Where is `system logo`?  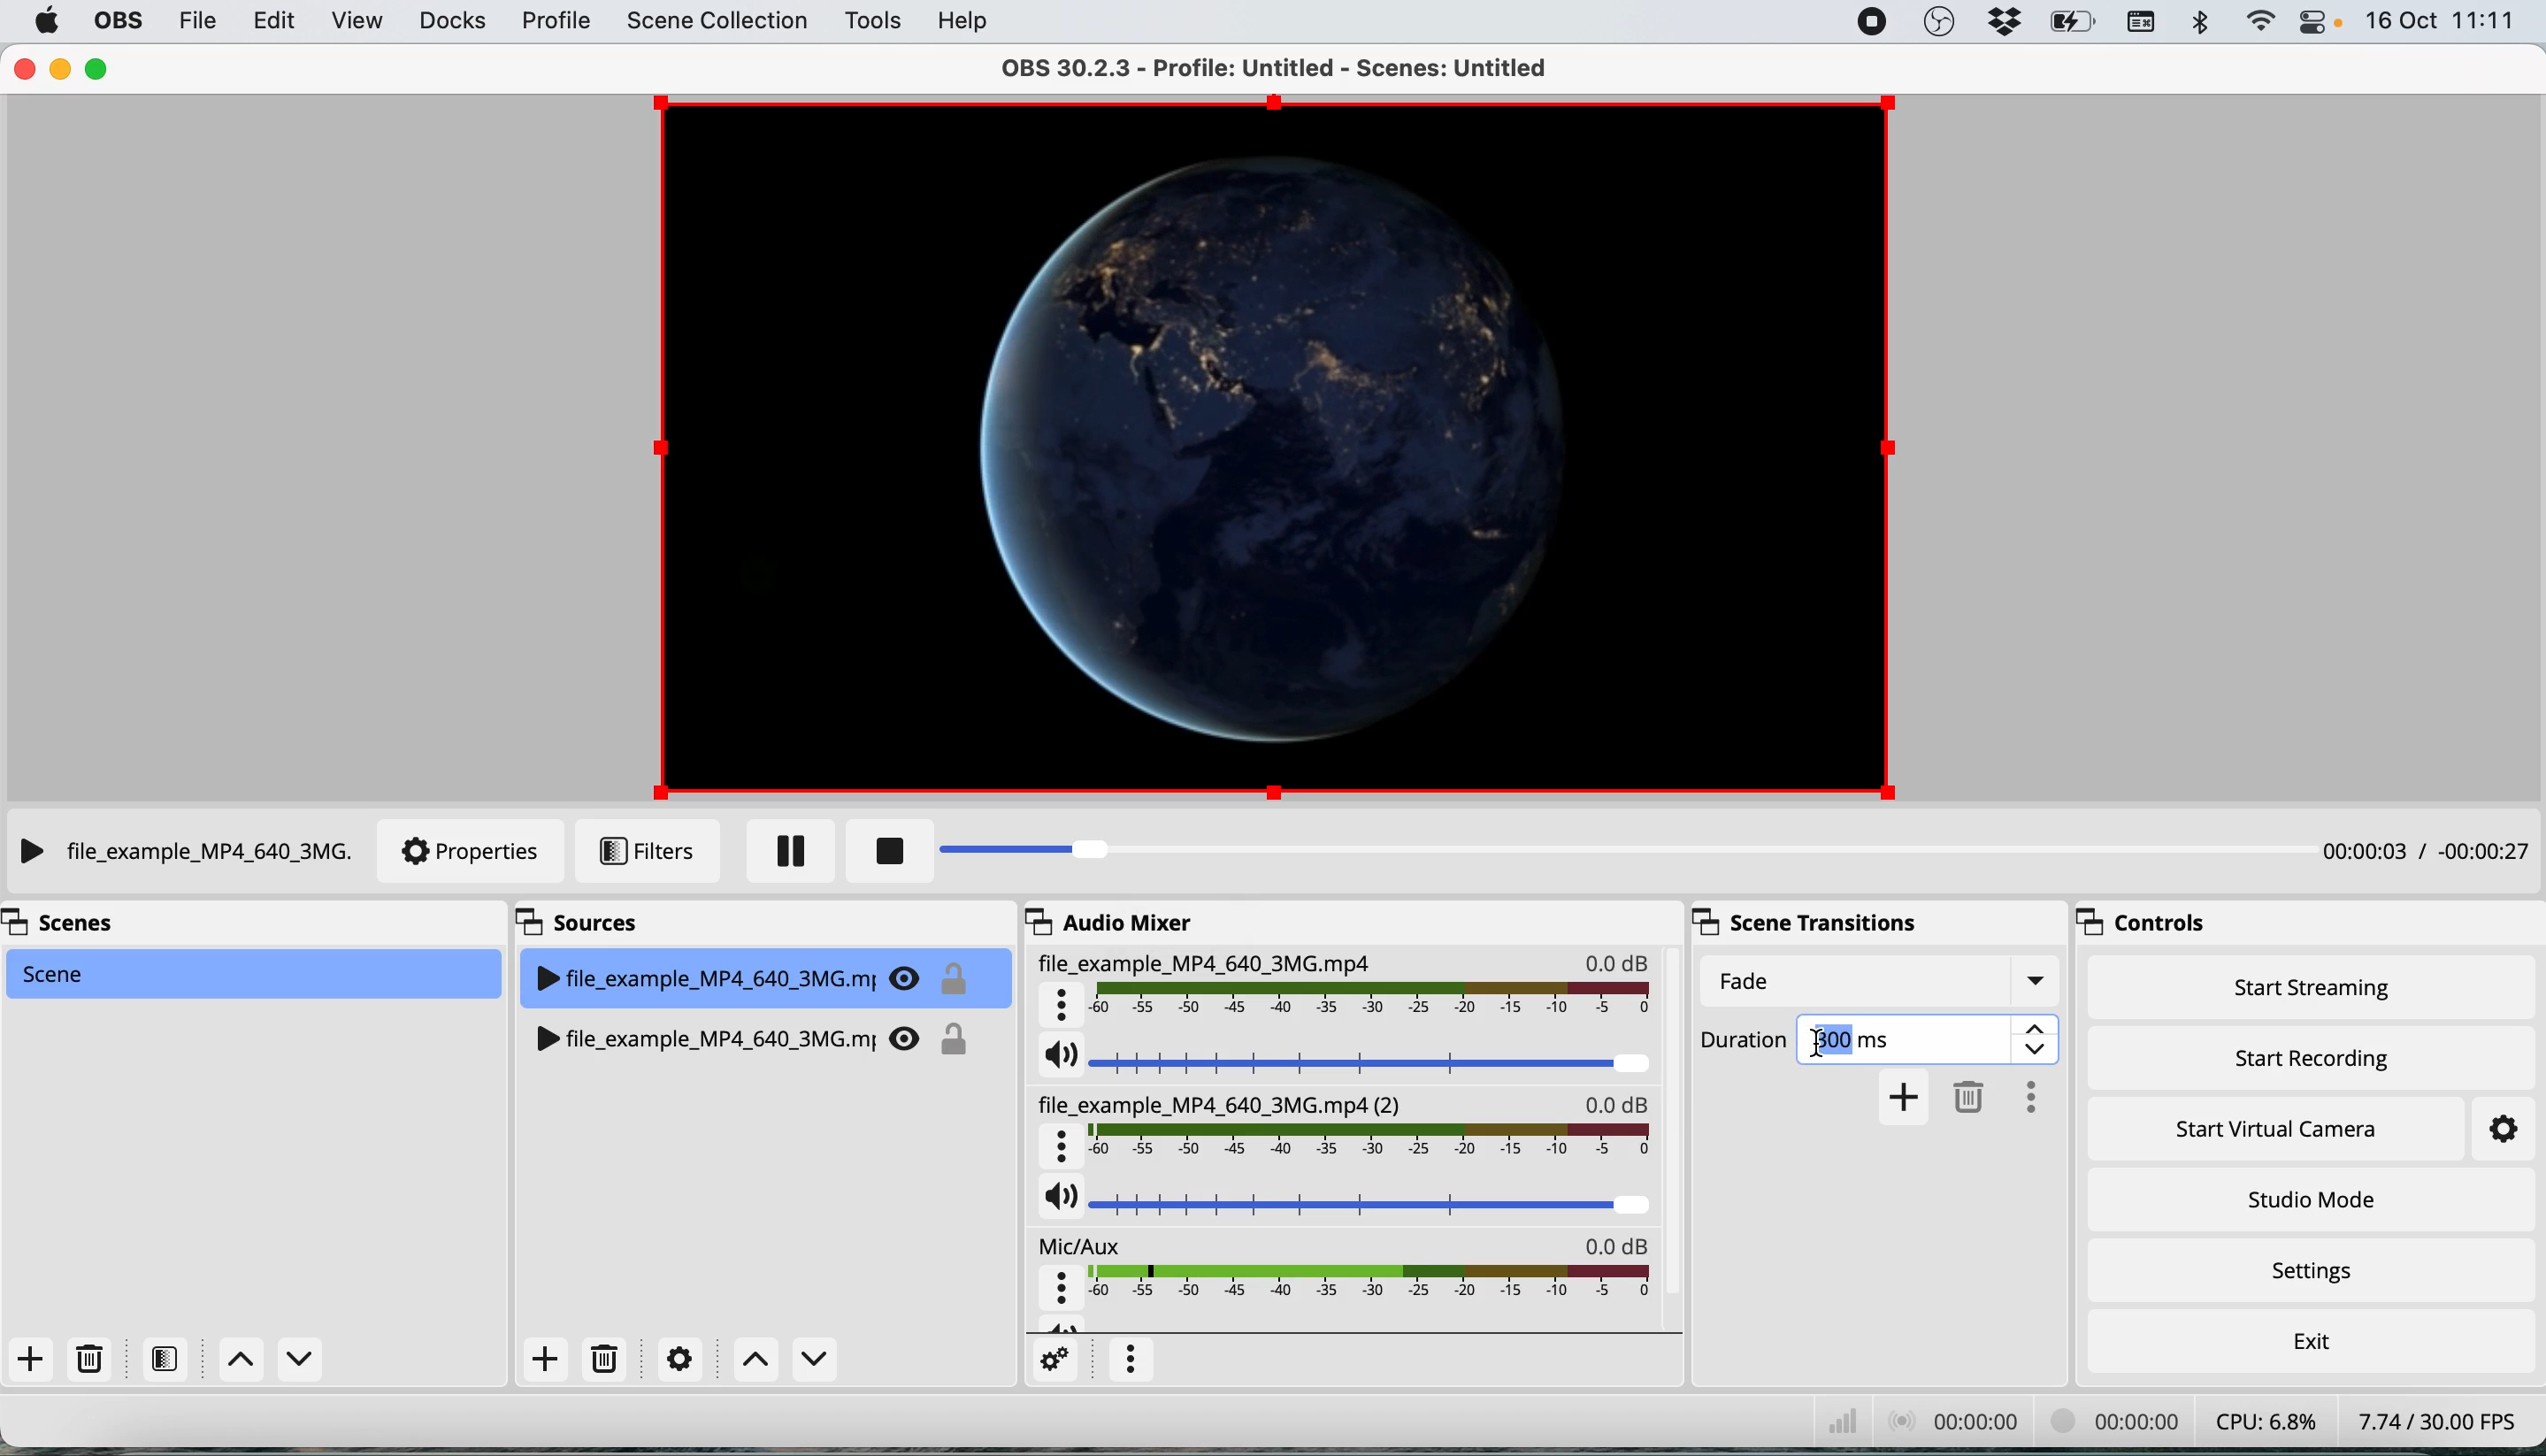 system logo is located at coordinates (45, 20).